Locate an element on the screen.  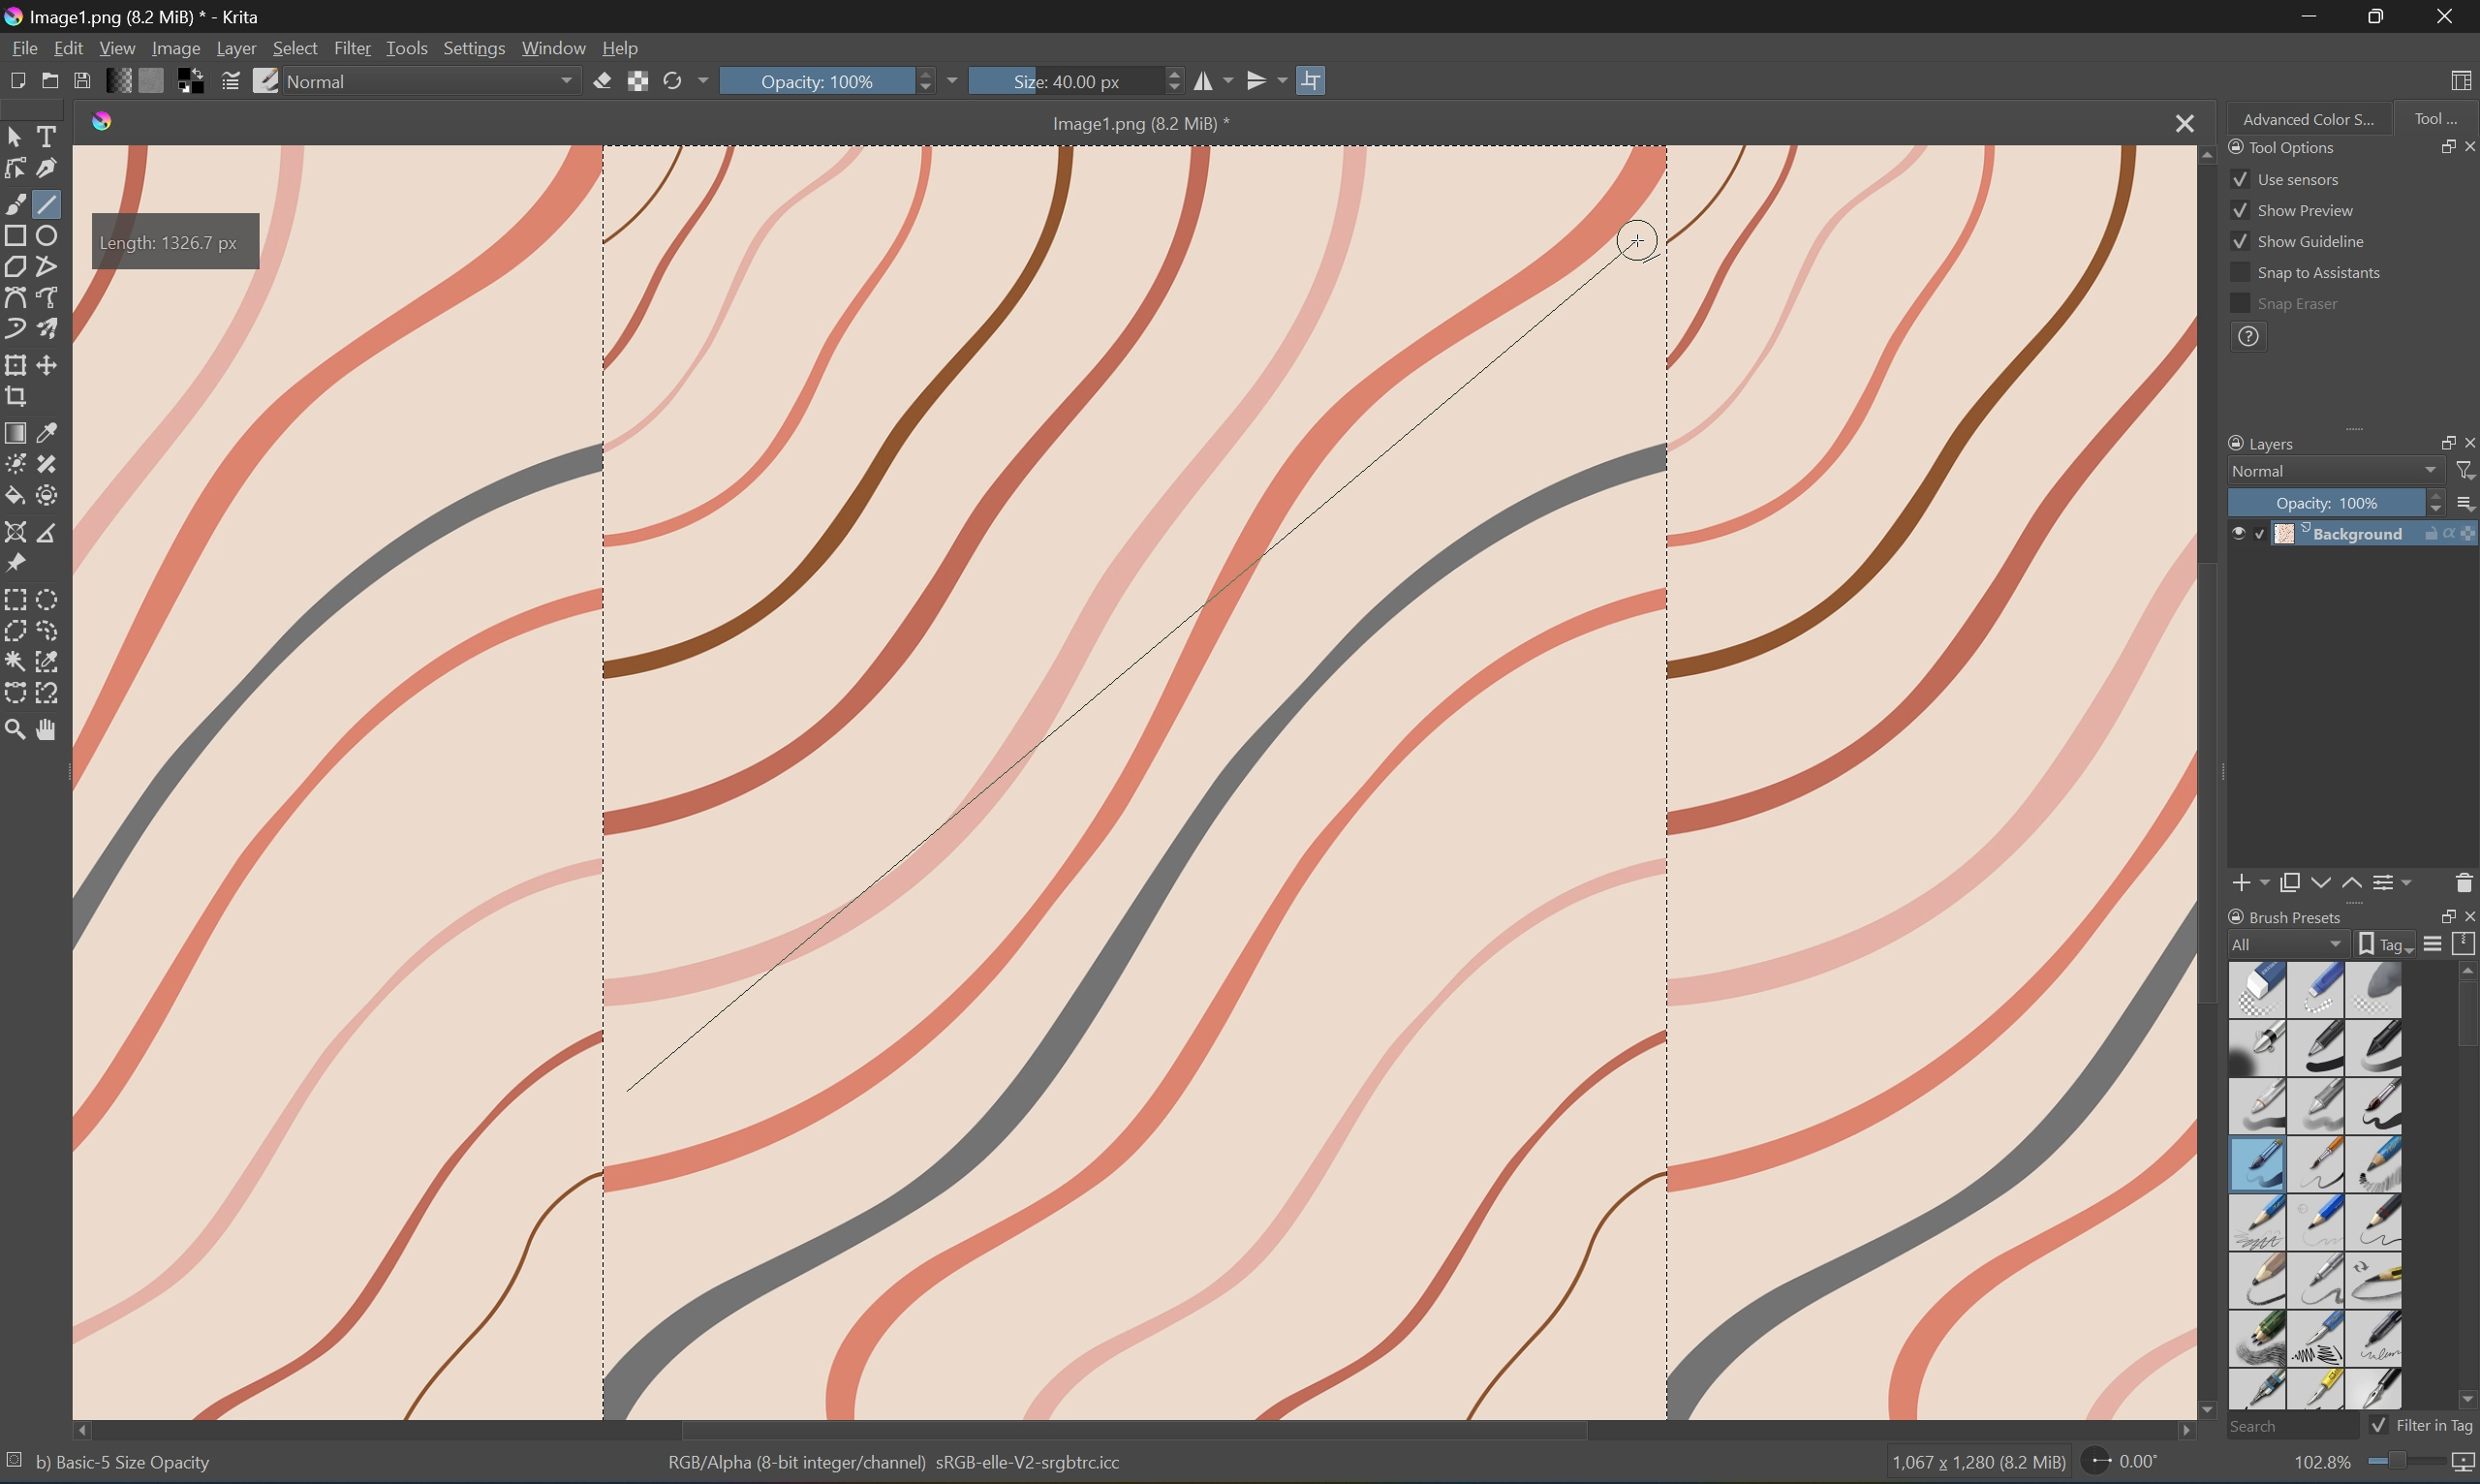
RGB Alpha (8-bit integer/channel) sRGB-elle-V2-srgbcicc is located at coordinates (898, 1467).